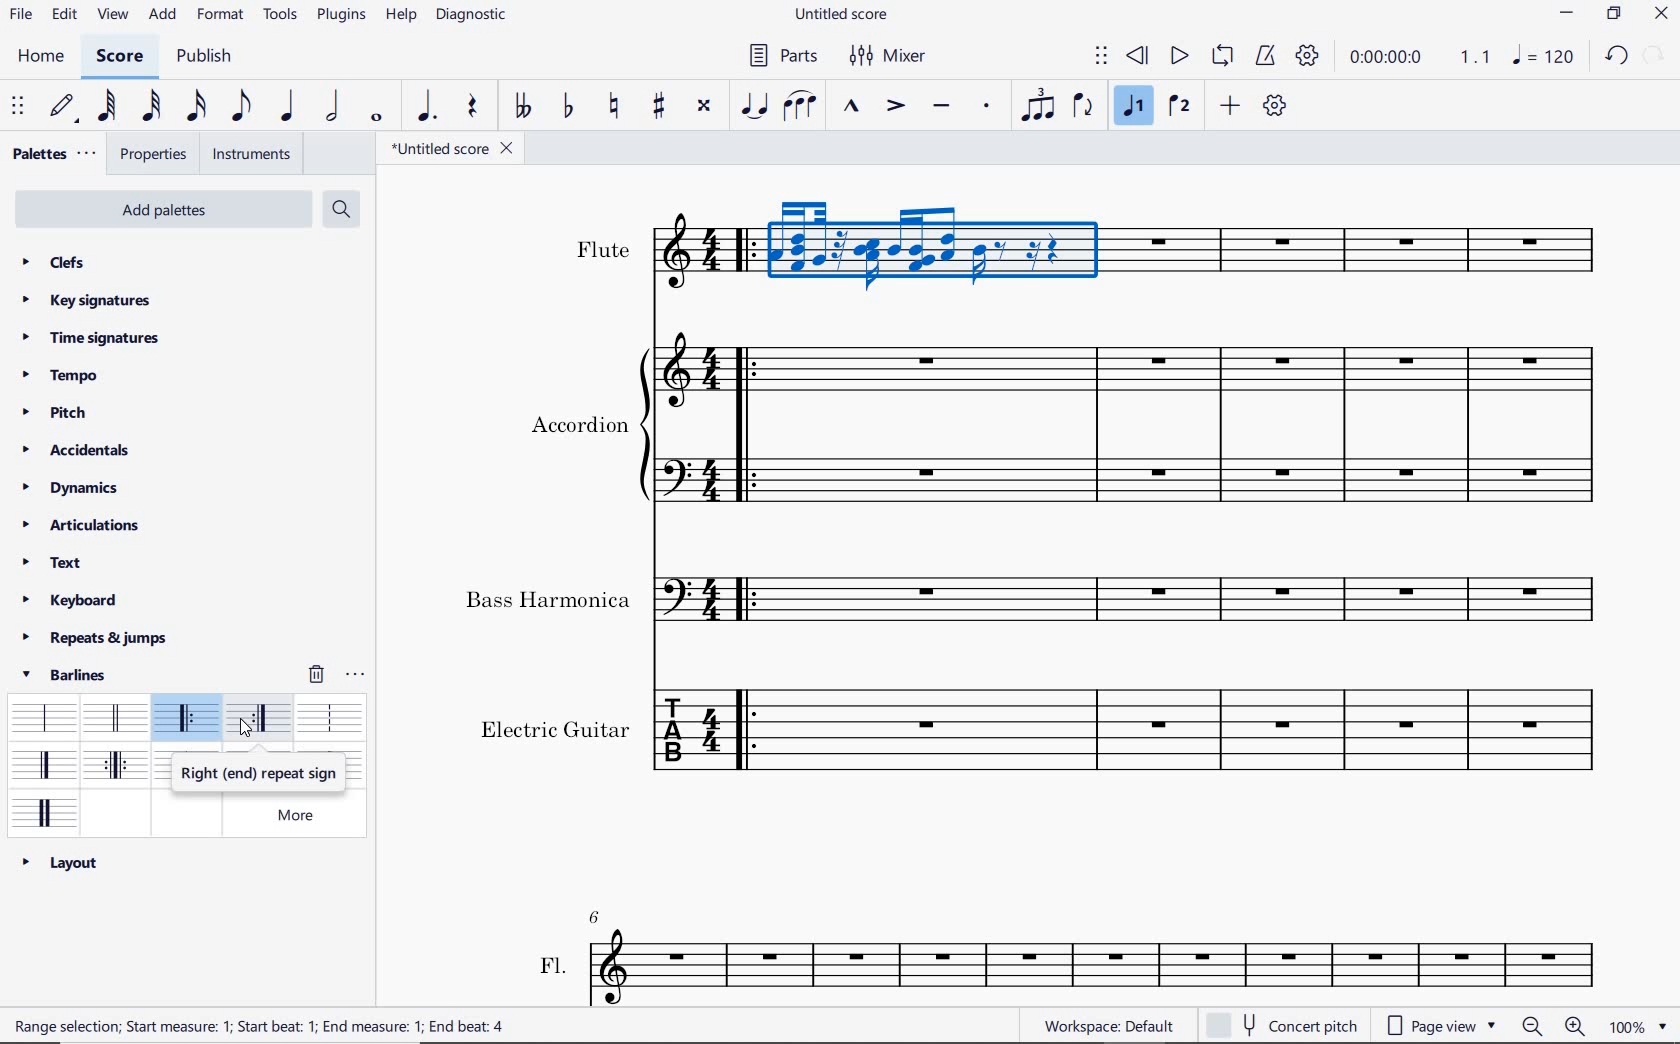 This screenshot has width=1680, height=1044. I want to click on staccato, so click(988, 105).